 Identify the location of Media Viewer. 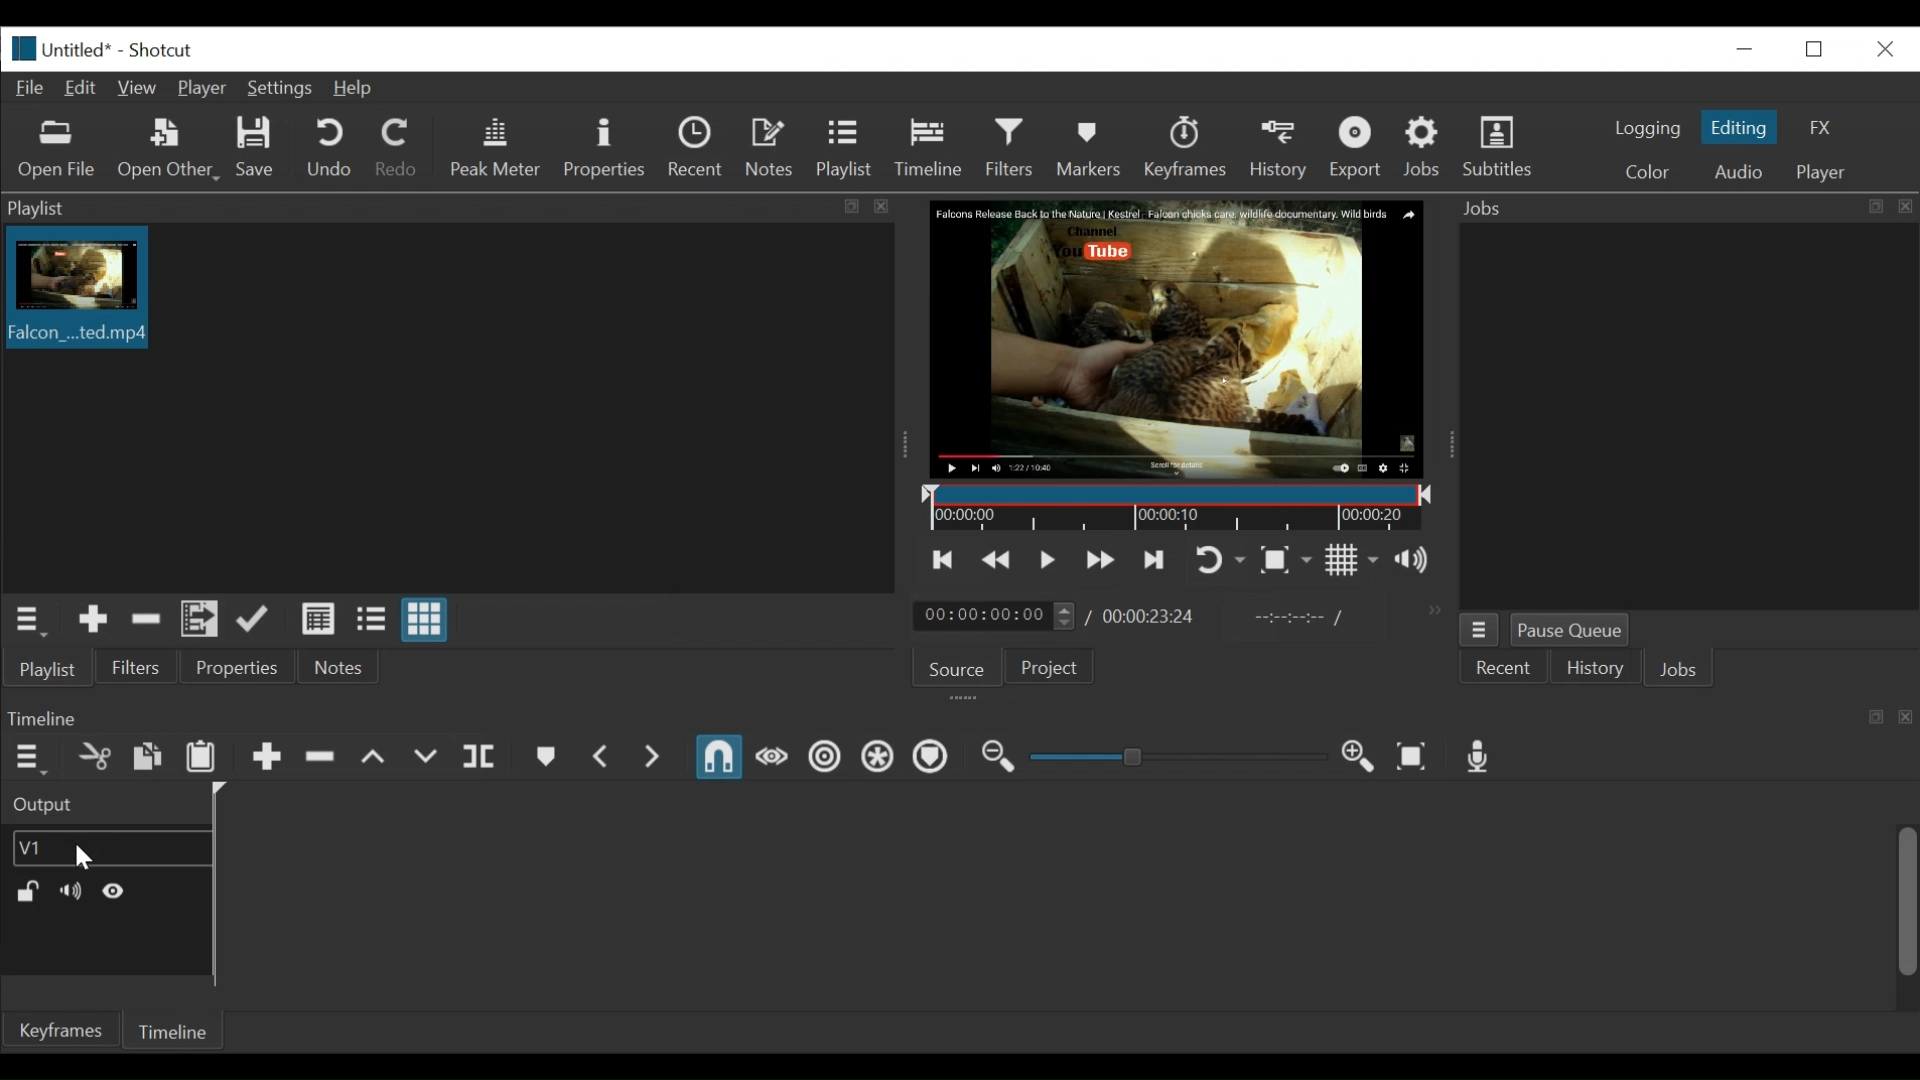
(1178, 341).